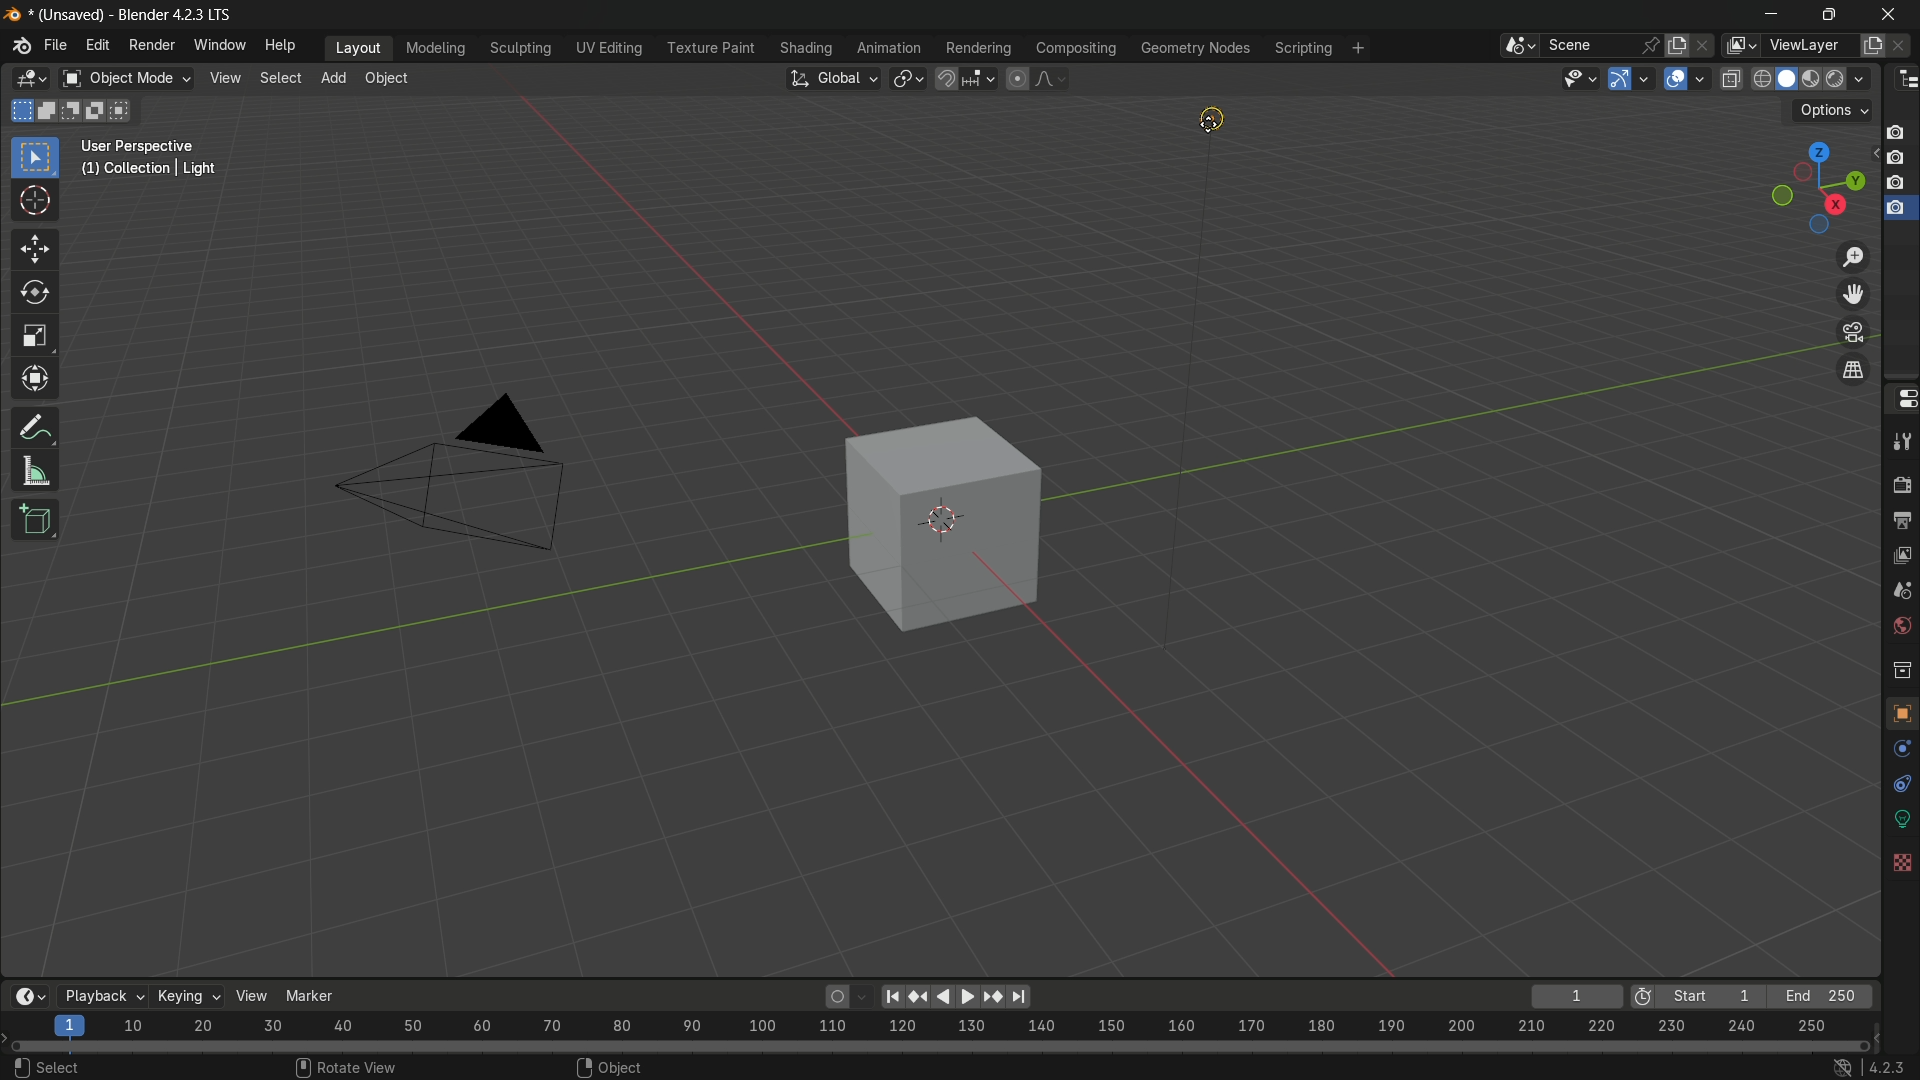  What do you see at coordinates (355, 47) in the screenshot?
I see `layout menu` at bounding box center [355, 47].